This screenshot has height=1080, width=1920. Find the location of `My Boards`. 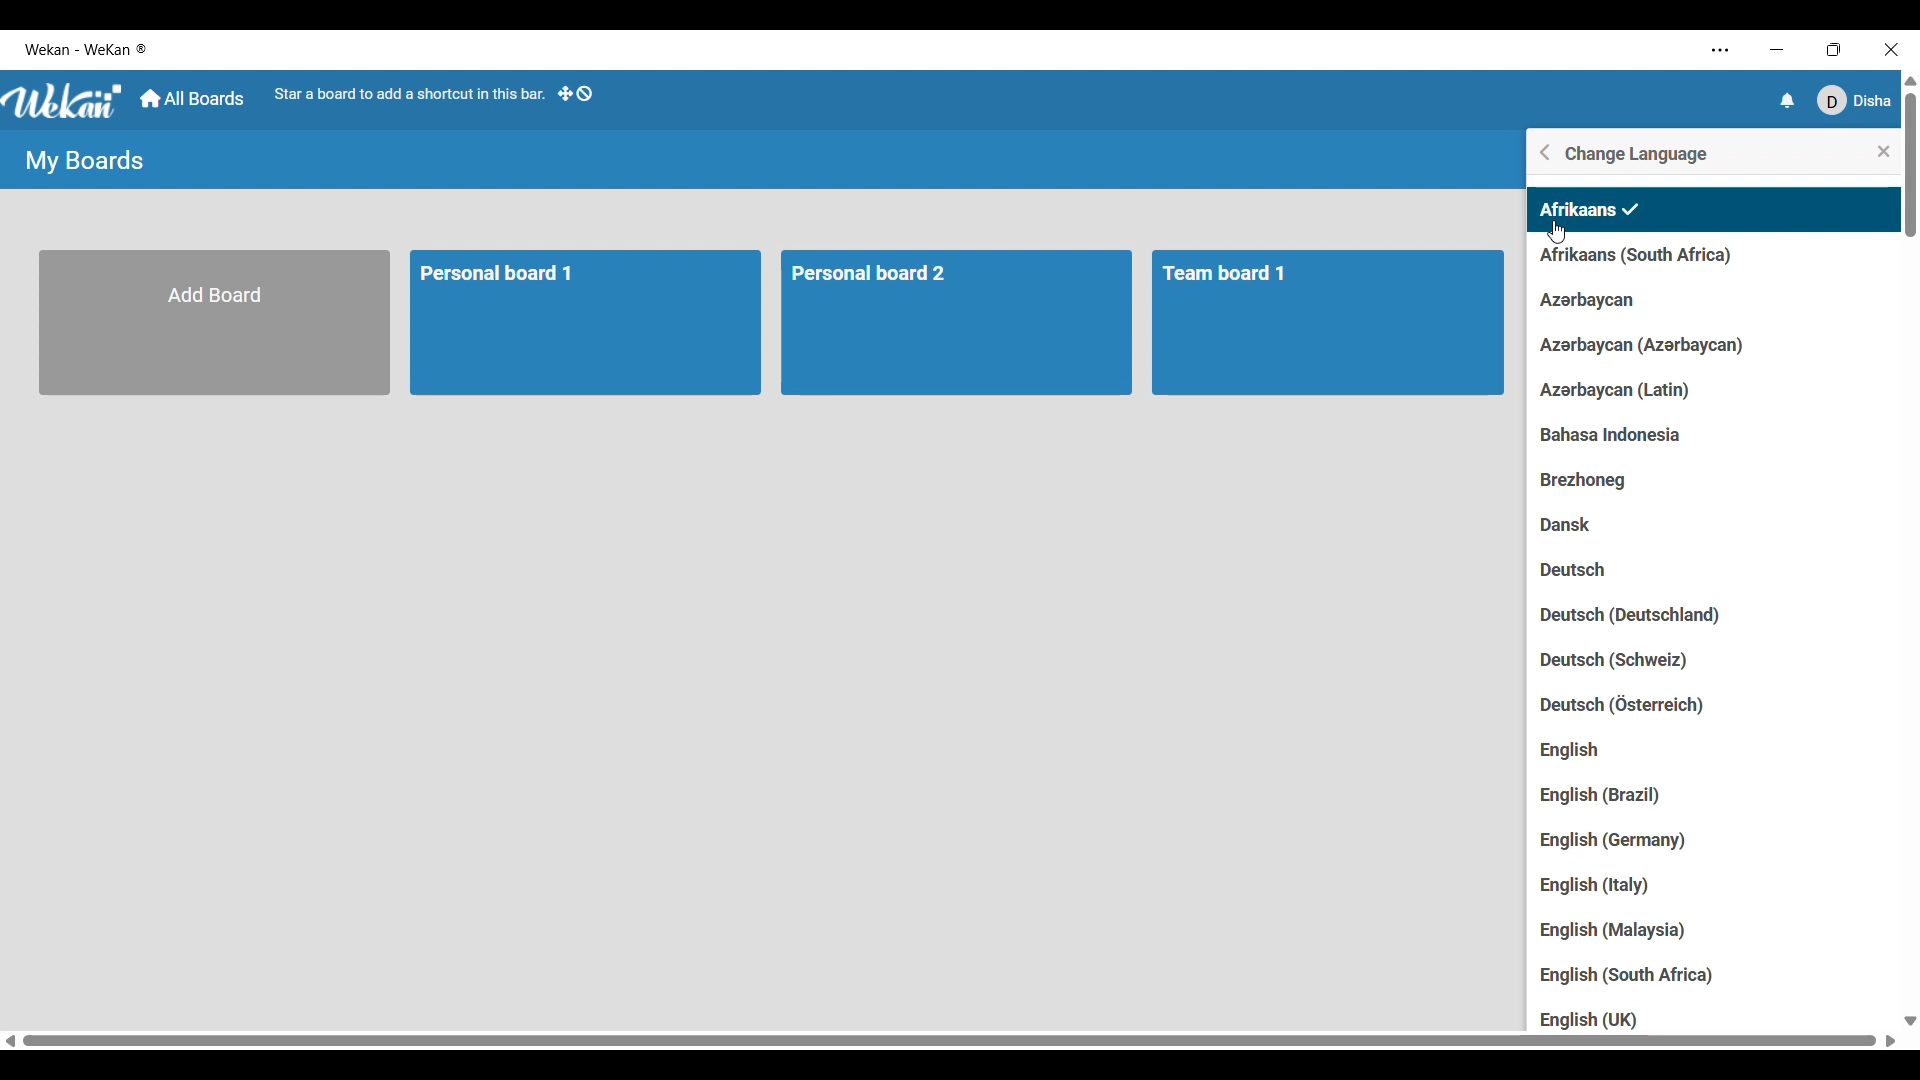

My Boards is located at coordinates (84, 161).